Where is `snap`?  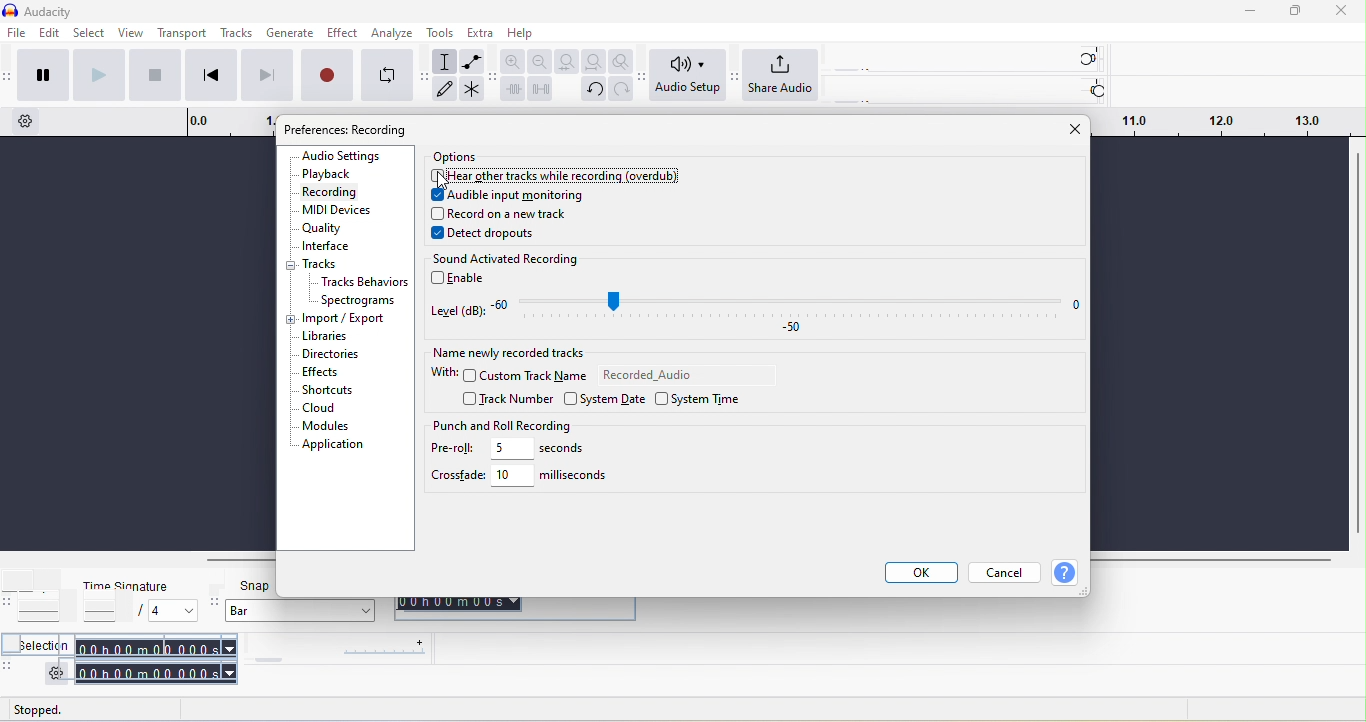 snap is located at coordinates (249, 586).